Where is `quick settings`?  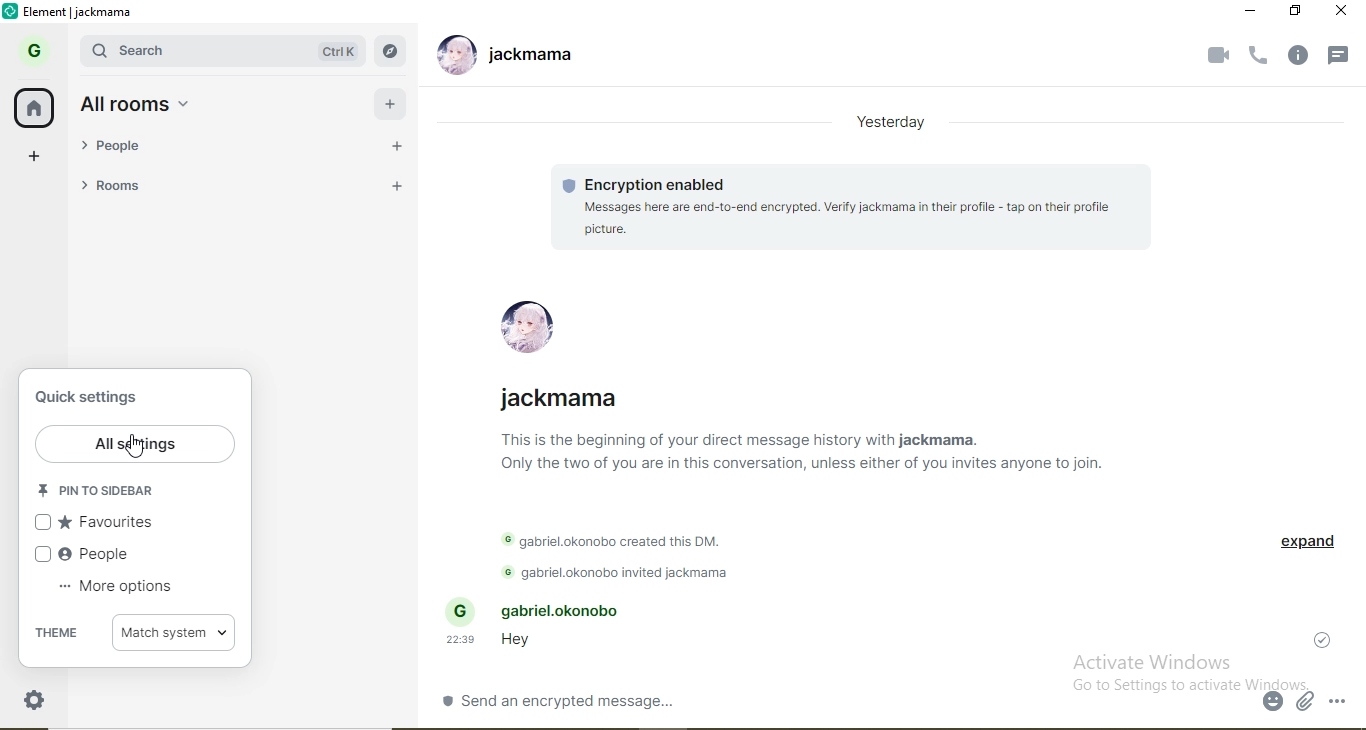 quick settings is located at coordinates (95, 398).